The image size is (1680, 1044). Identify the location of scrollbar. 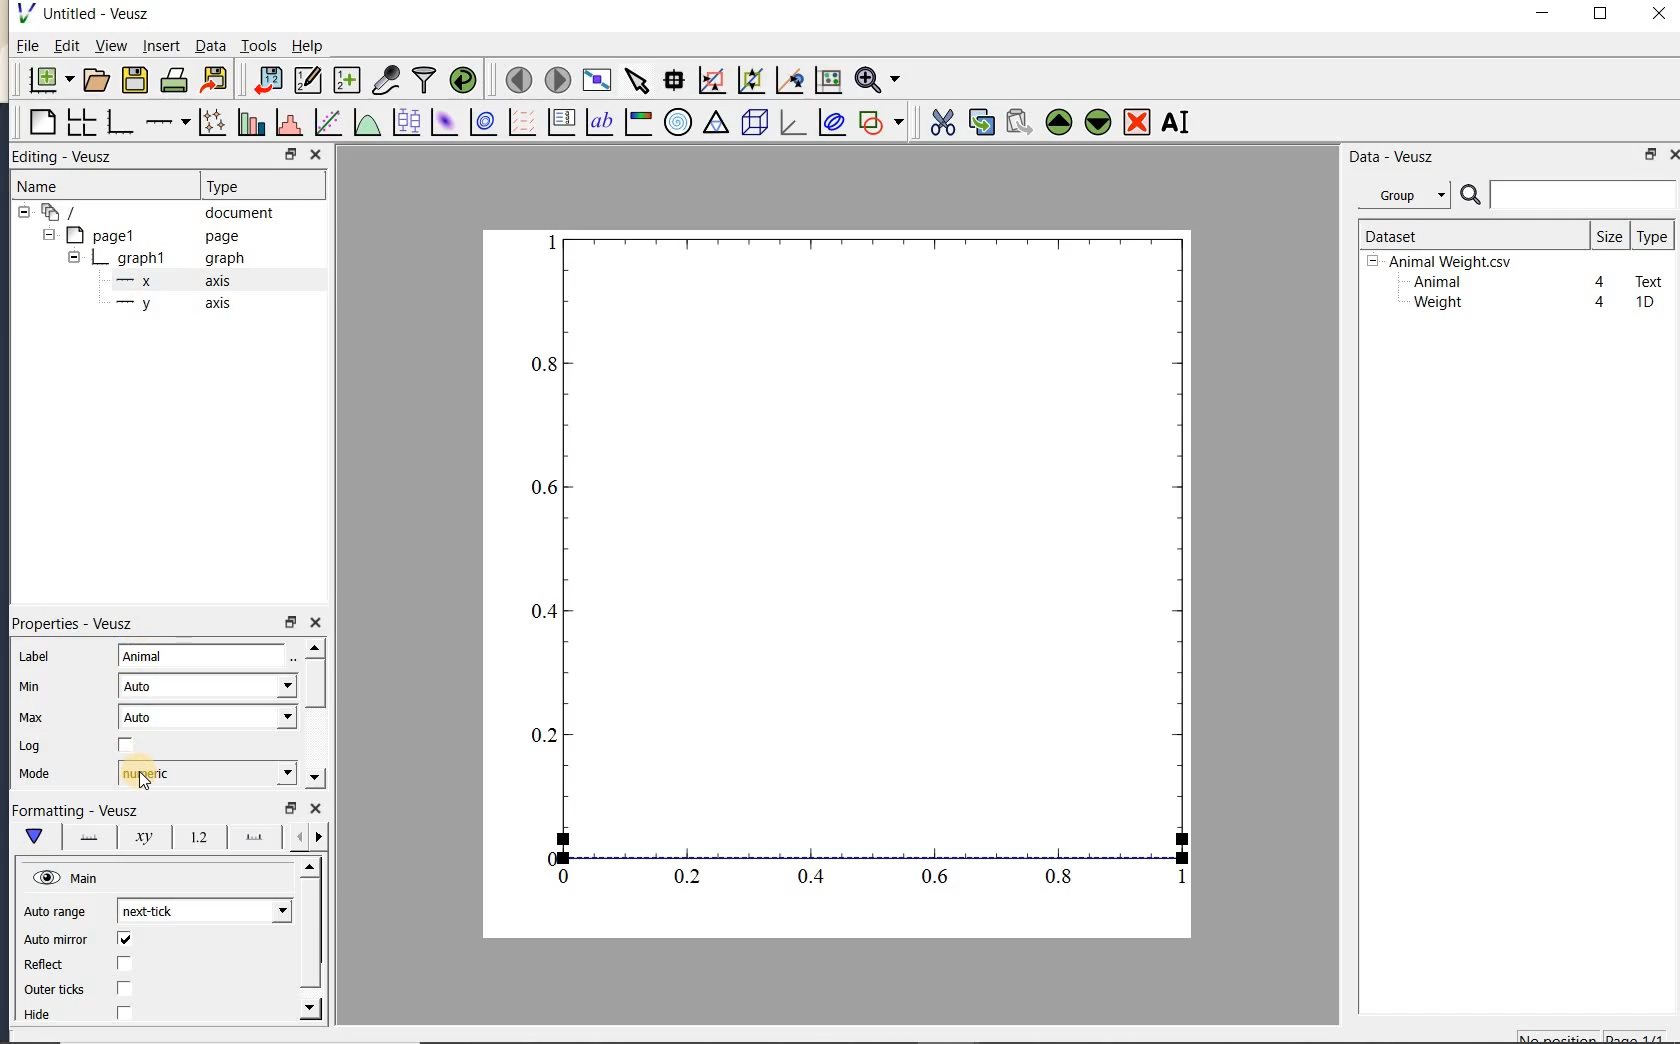
(313, 713).